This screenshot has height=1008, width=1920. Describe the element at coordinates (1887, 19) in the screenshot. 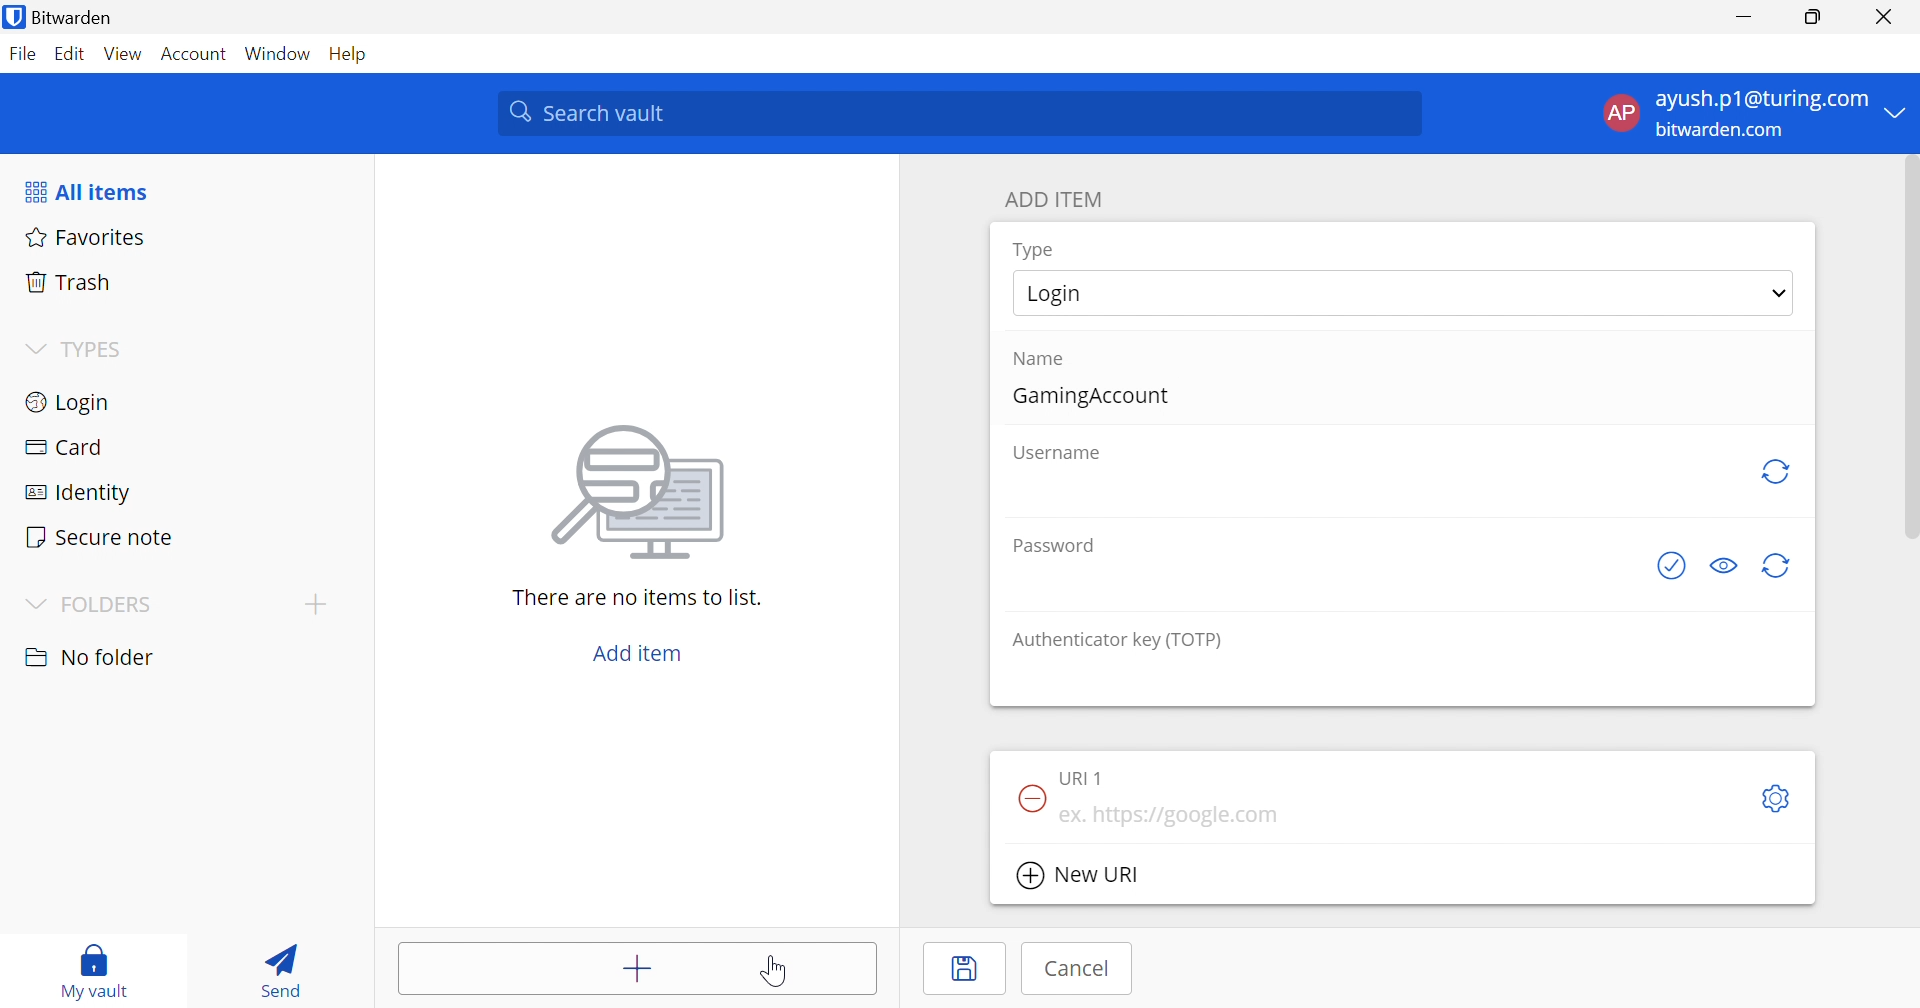

I see `Close` at that location.